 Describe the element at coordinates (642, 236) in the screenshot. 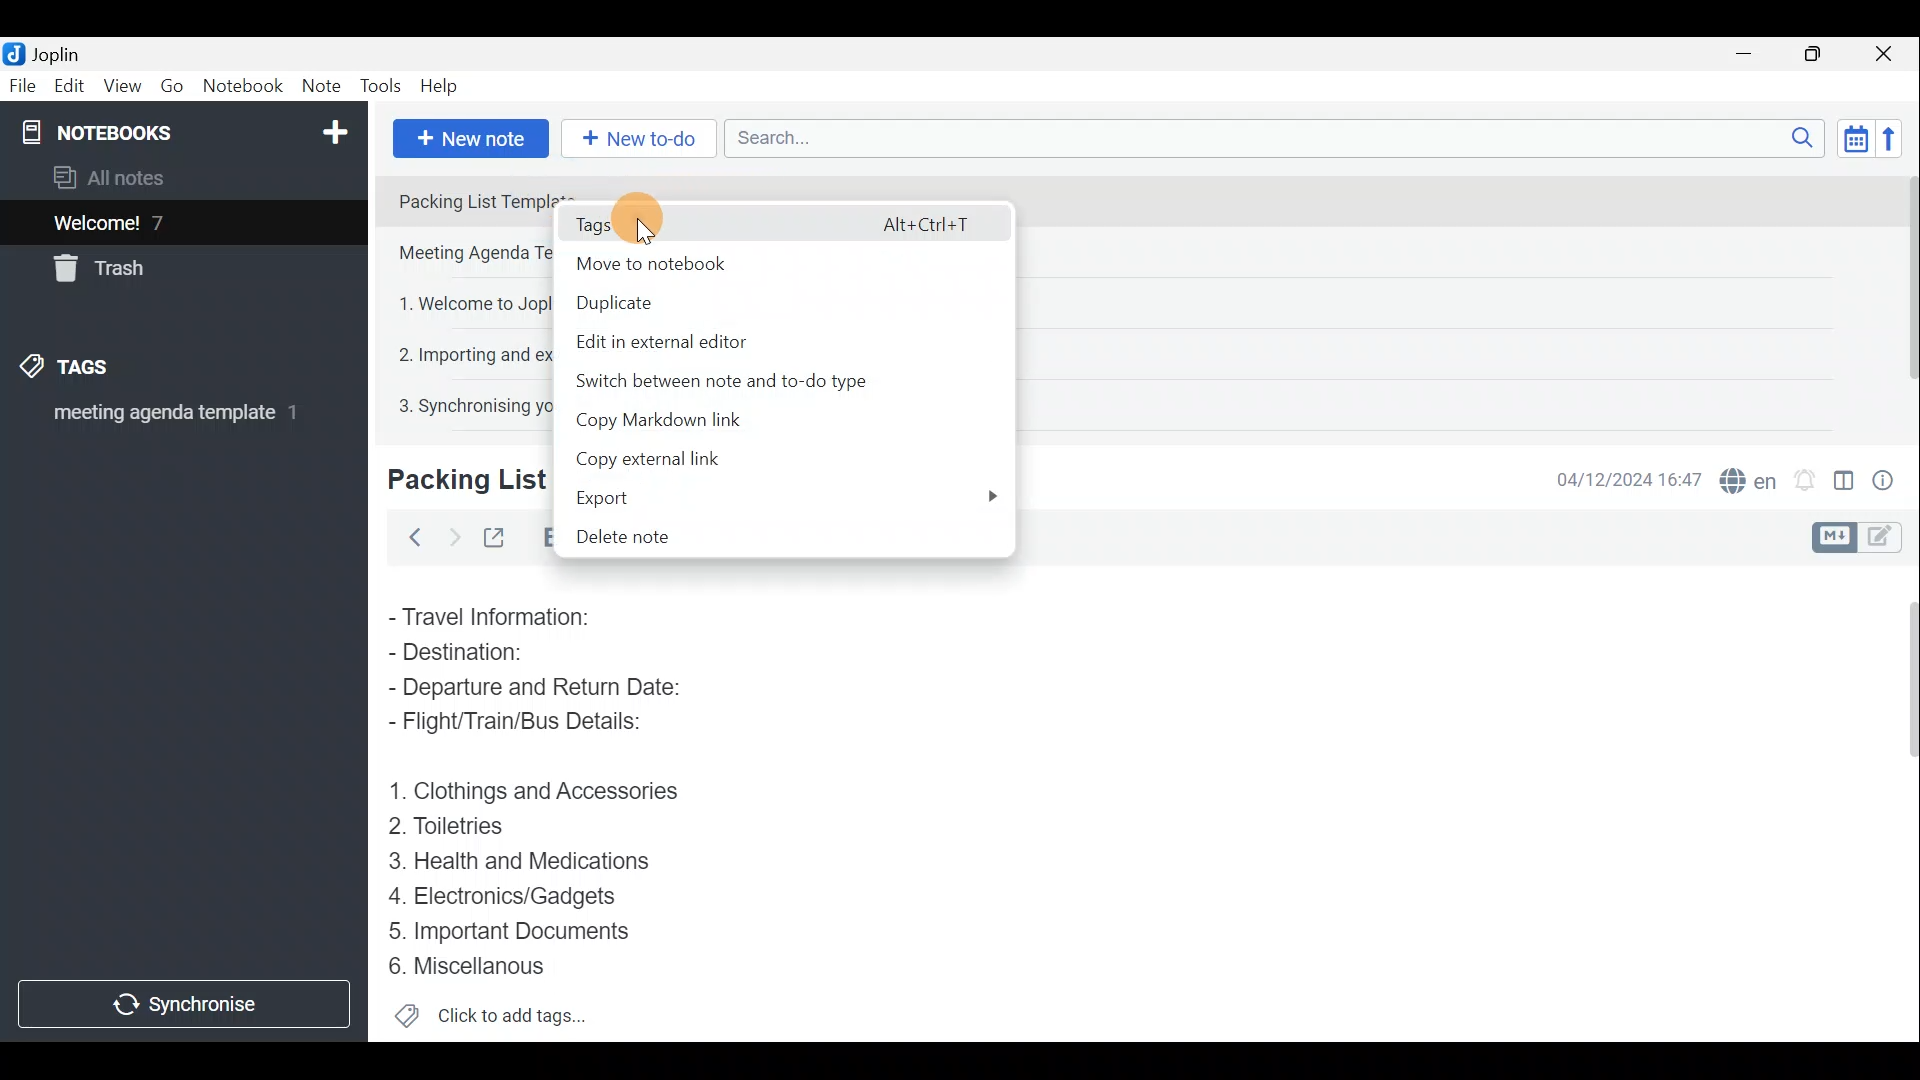

I see `cursor` at that location.